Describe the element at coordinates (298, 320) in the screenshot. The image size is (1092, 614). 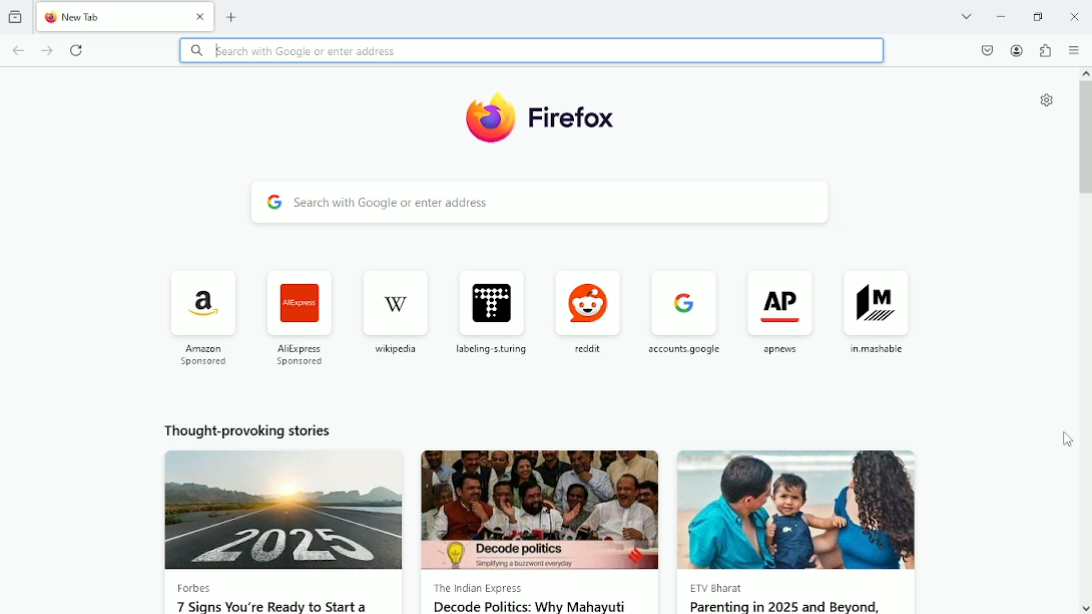
I see `AliExpress sponsored` at that location.